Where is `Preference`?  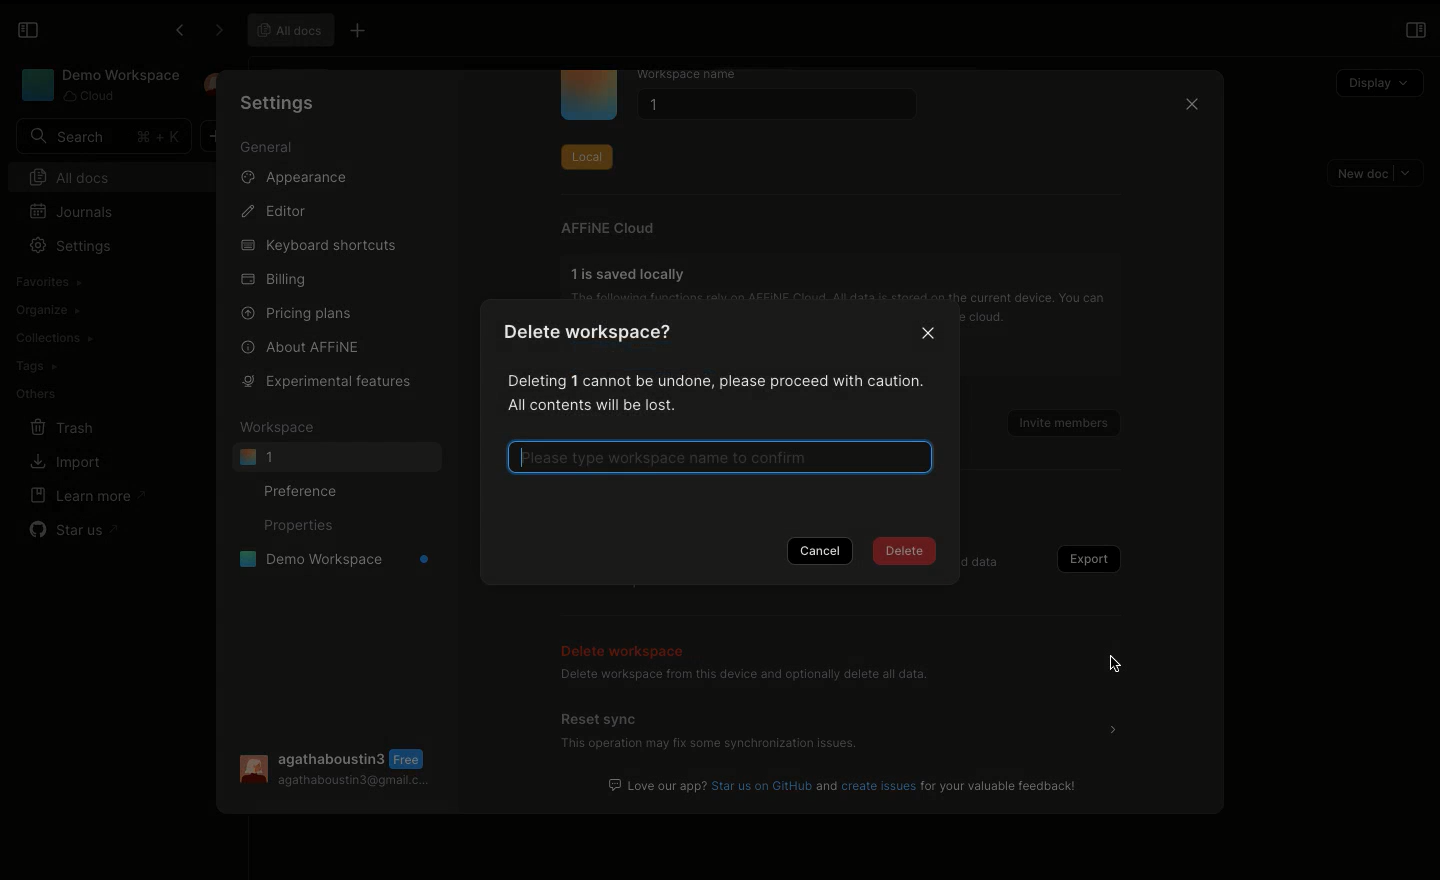
Preference is located at coordinates (306, 490).